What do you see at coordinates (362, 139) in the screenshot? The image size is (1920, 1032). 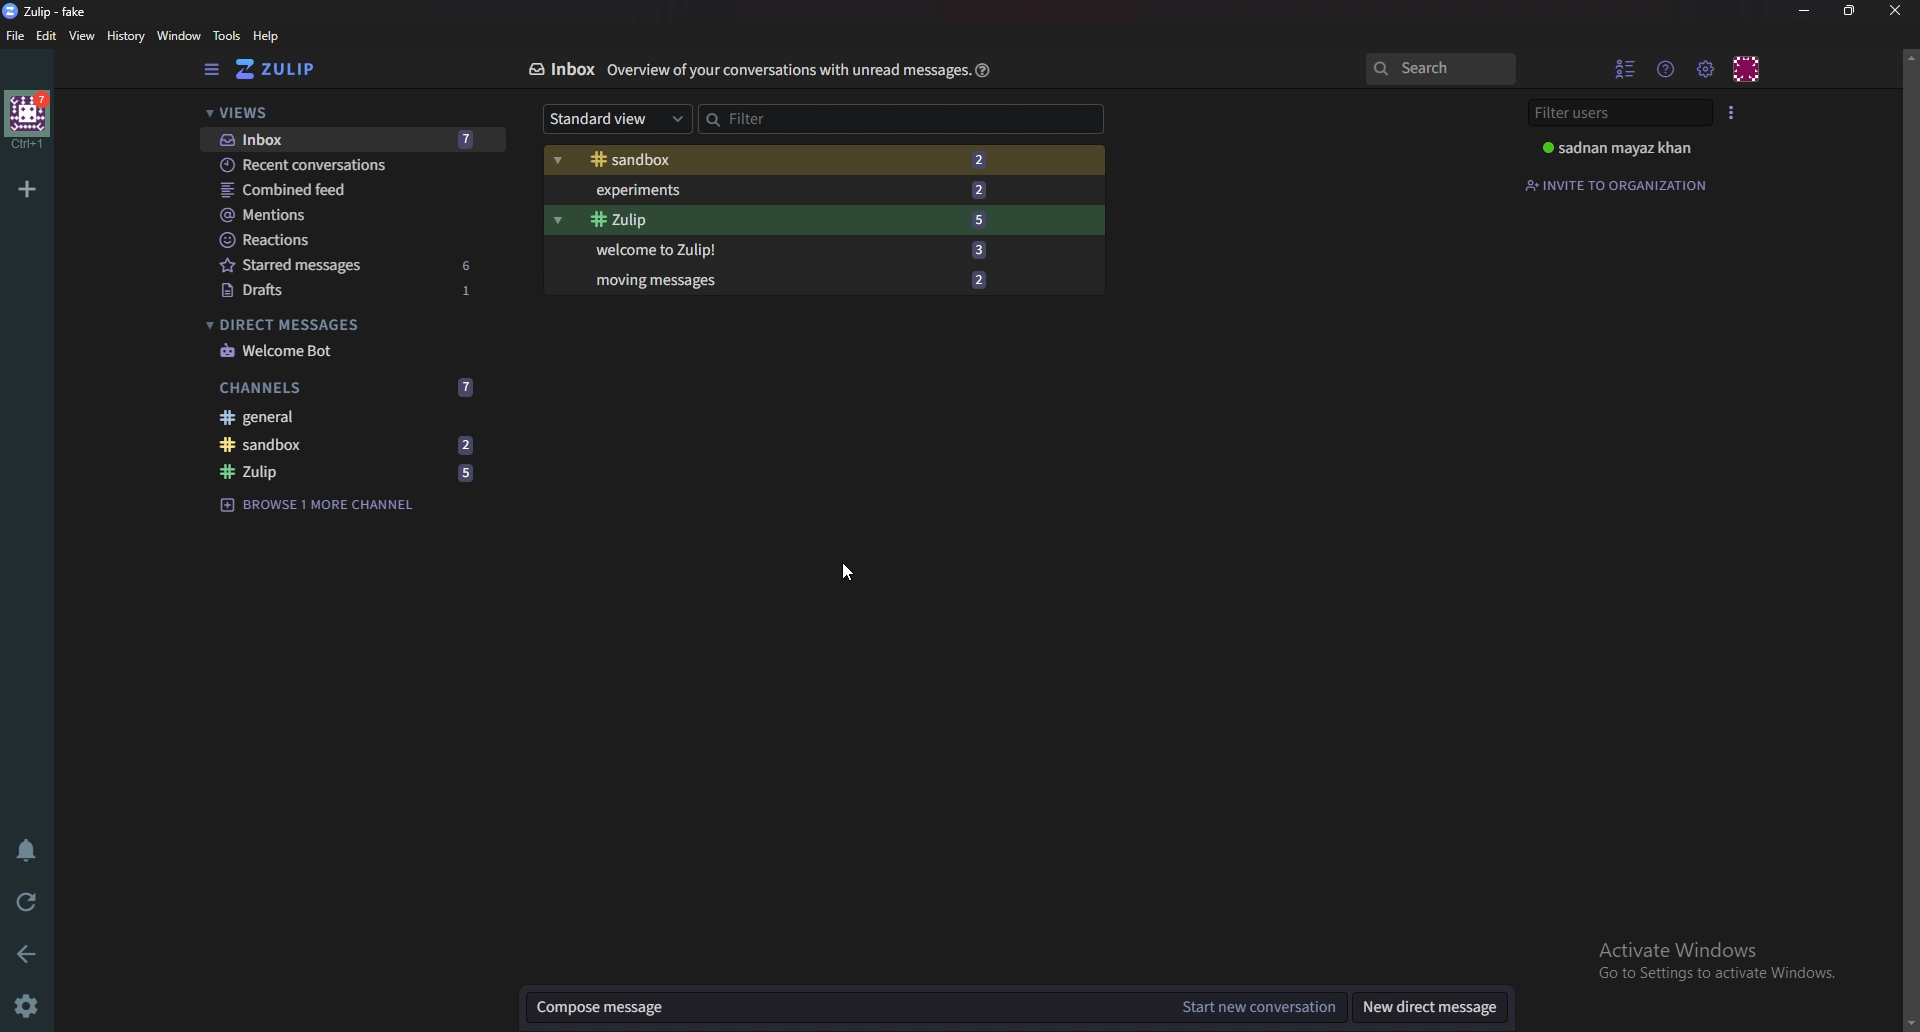 I see `inbox` at bounding box center [362, 139].